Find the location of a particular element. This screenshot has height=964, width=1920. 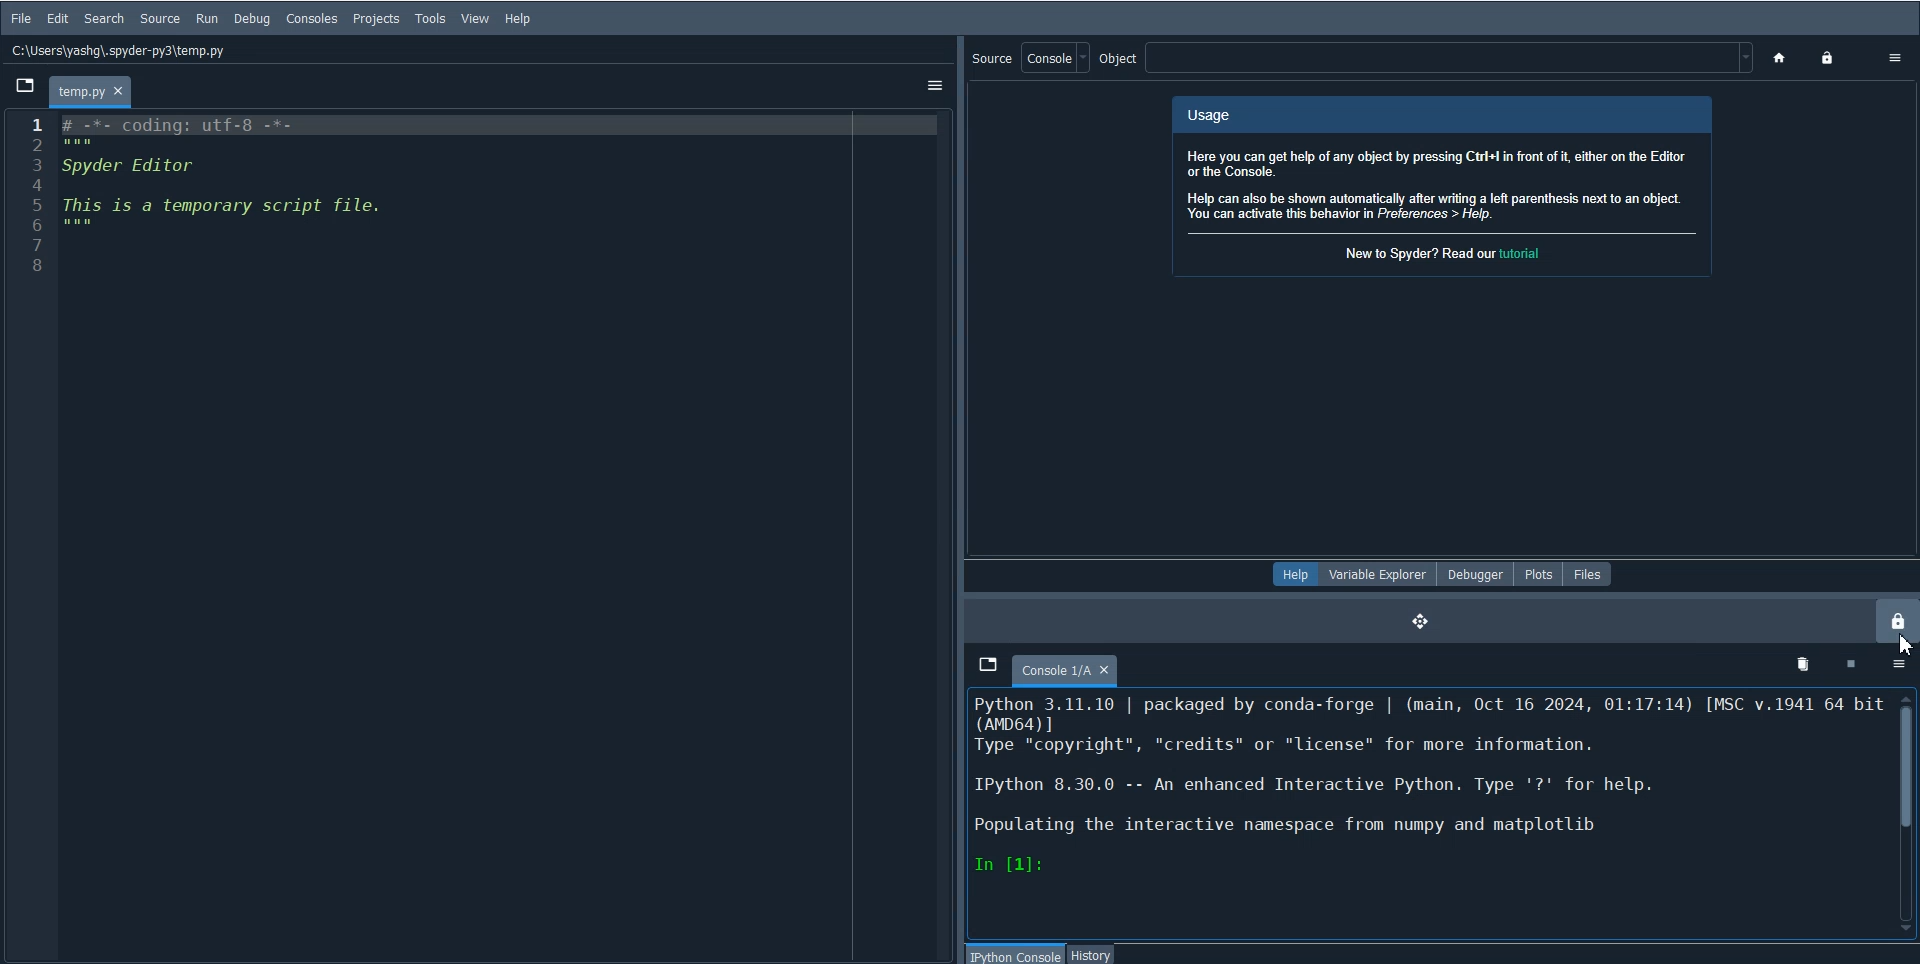

# -%*- coding: utt-8 -*-
Spyder Editor
This is a temporary script file. is located at coordinates (228, 174).